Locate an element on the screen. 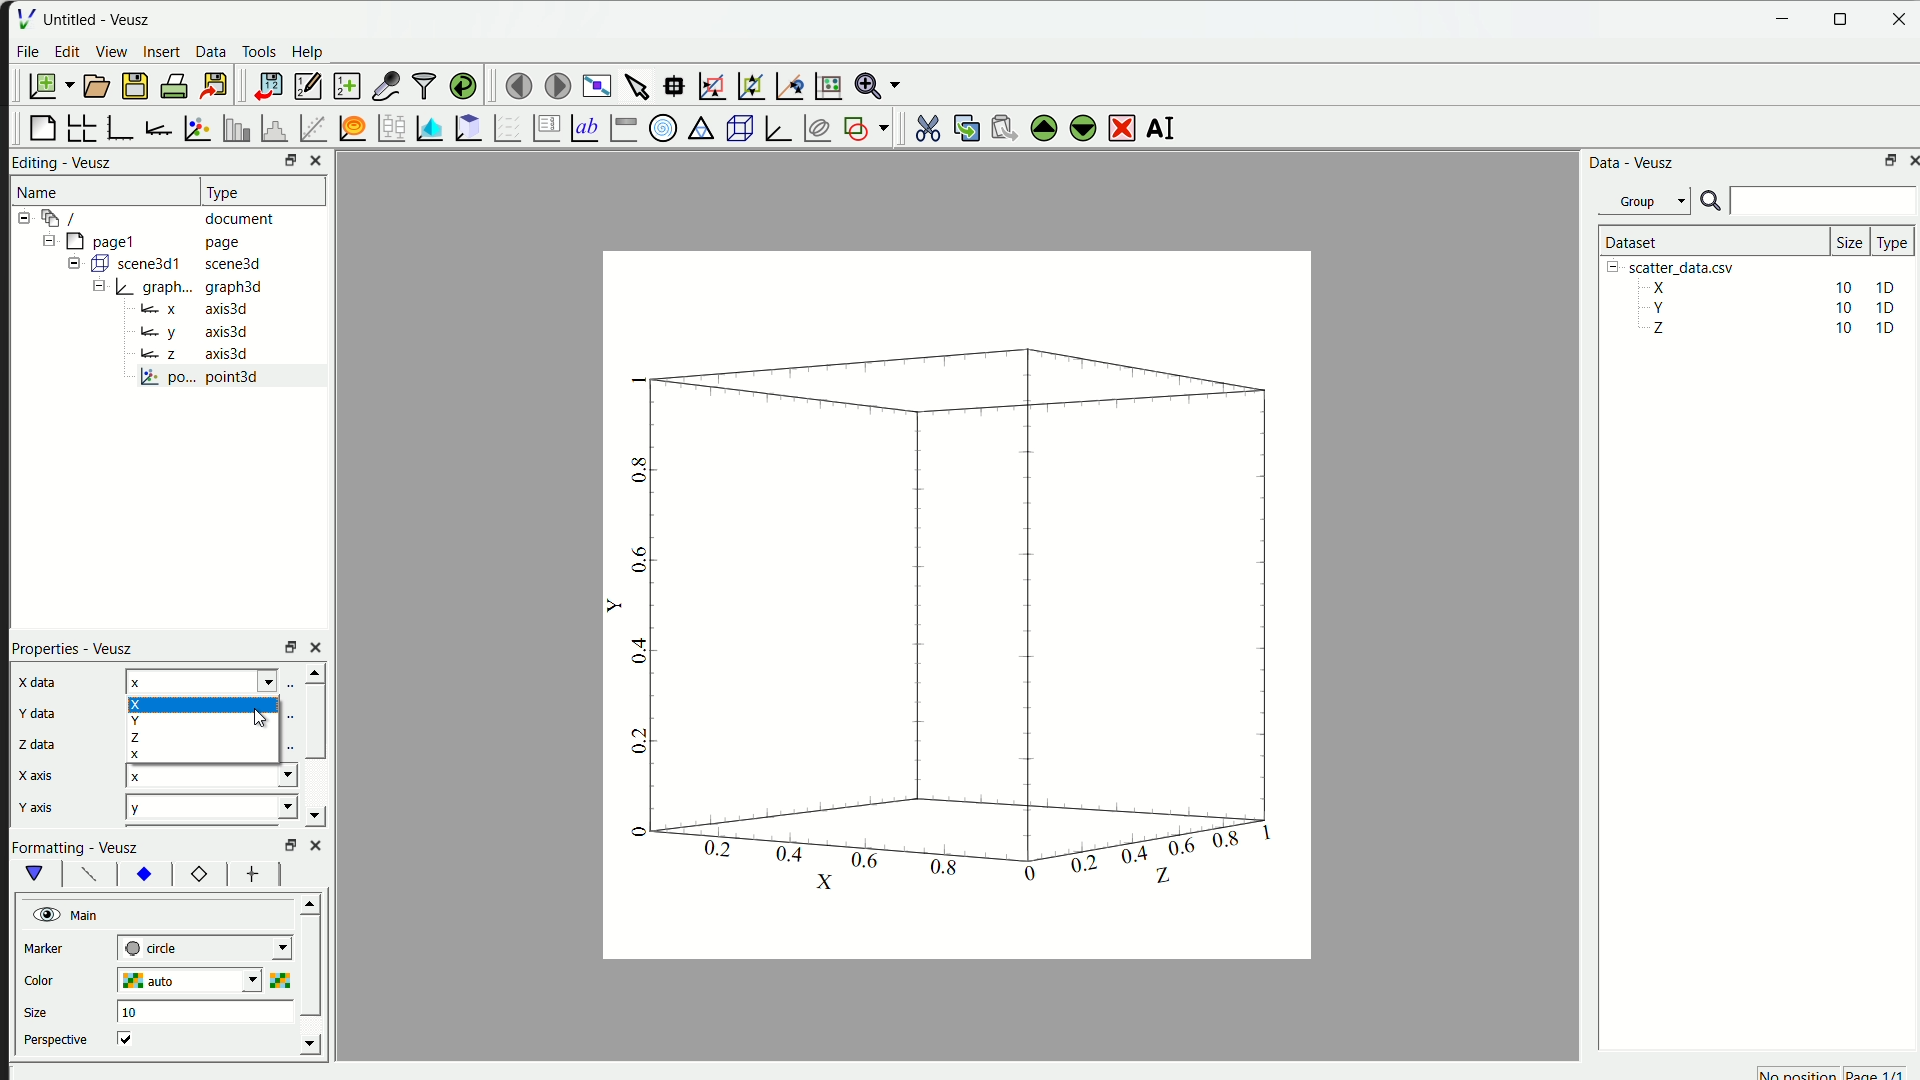  = | graph... graph3d is located at coordinates (180, 289).